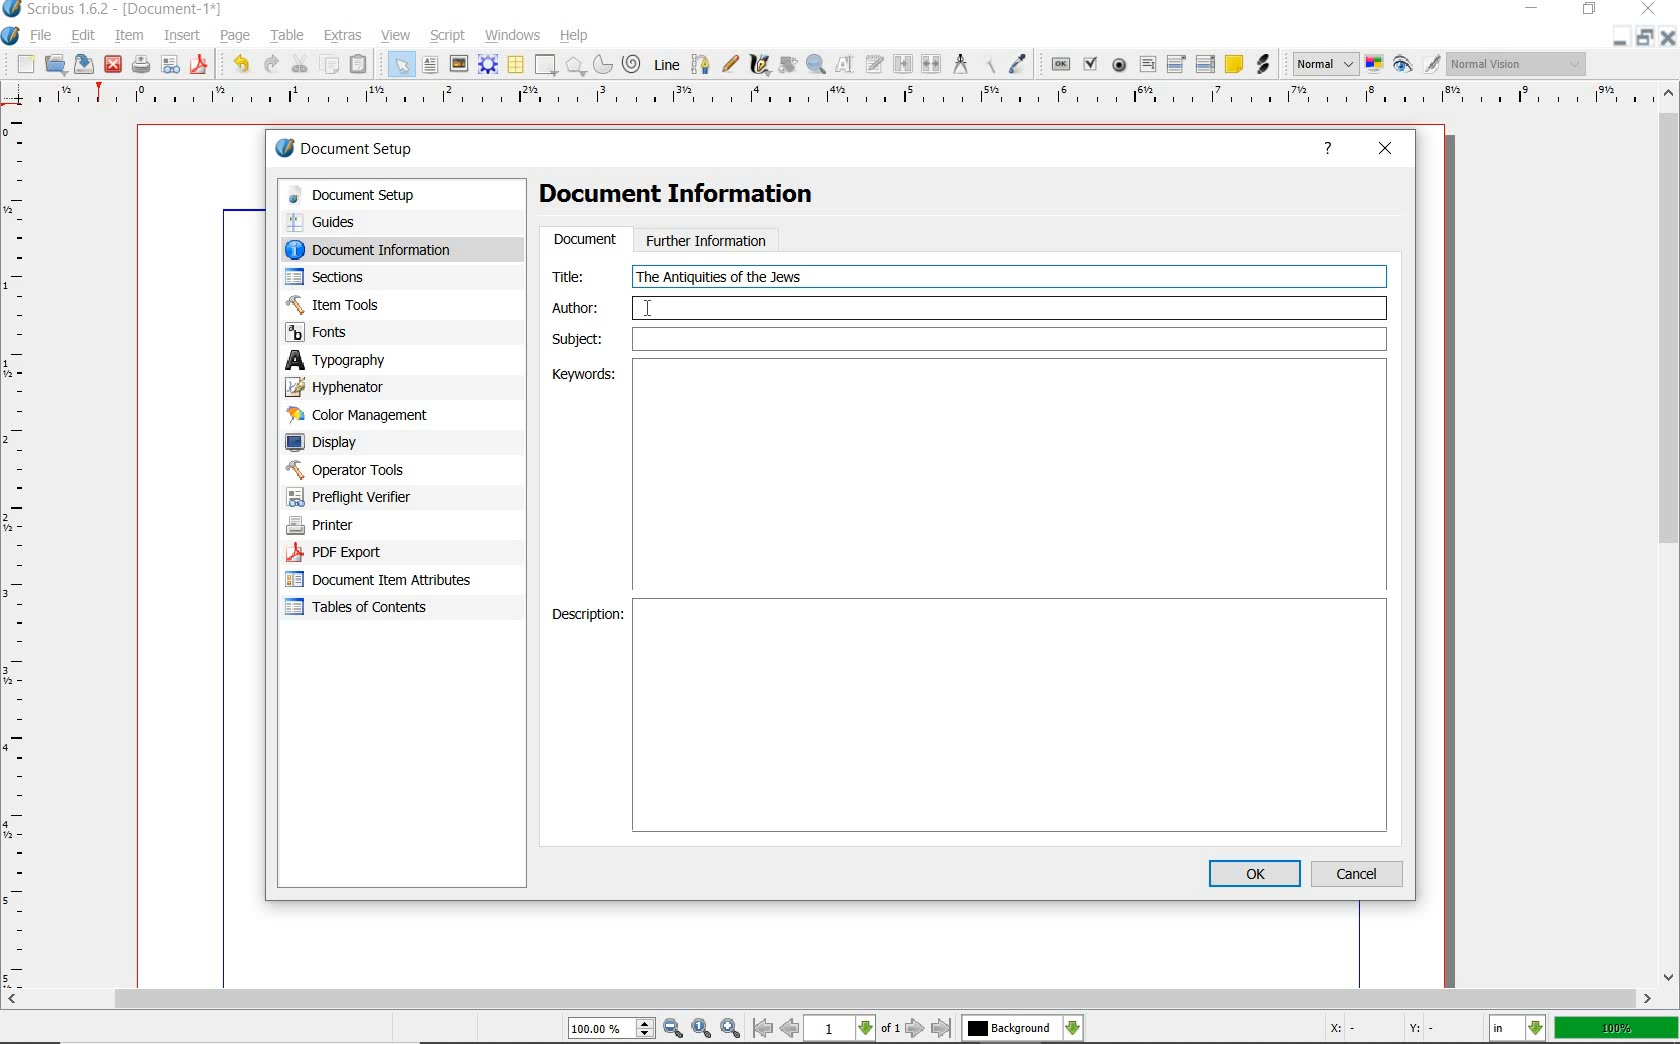  Describe the element at coordinates (288, 35) in the screenshot. I see `table` at that location.